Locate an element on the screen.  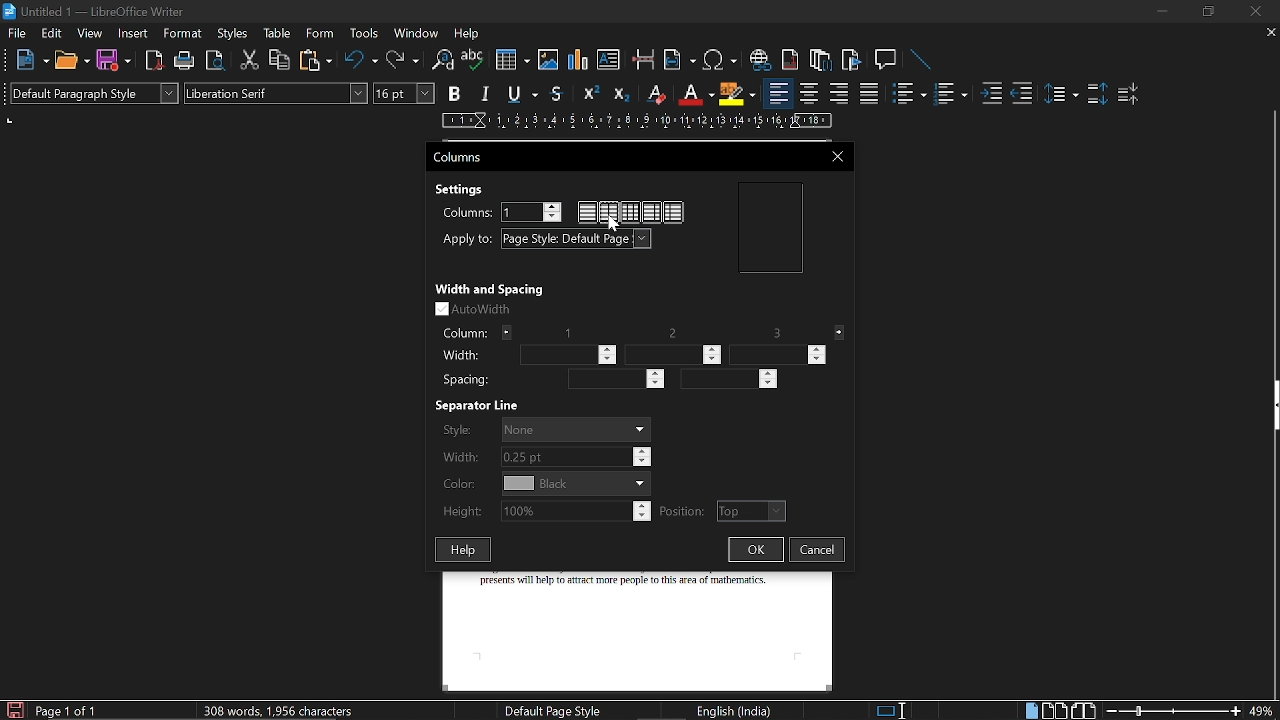
Increase paragraph spacing is located at coordinates (1096, 93).